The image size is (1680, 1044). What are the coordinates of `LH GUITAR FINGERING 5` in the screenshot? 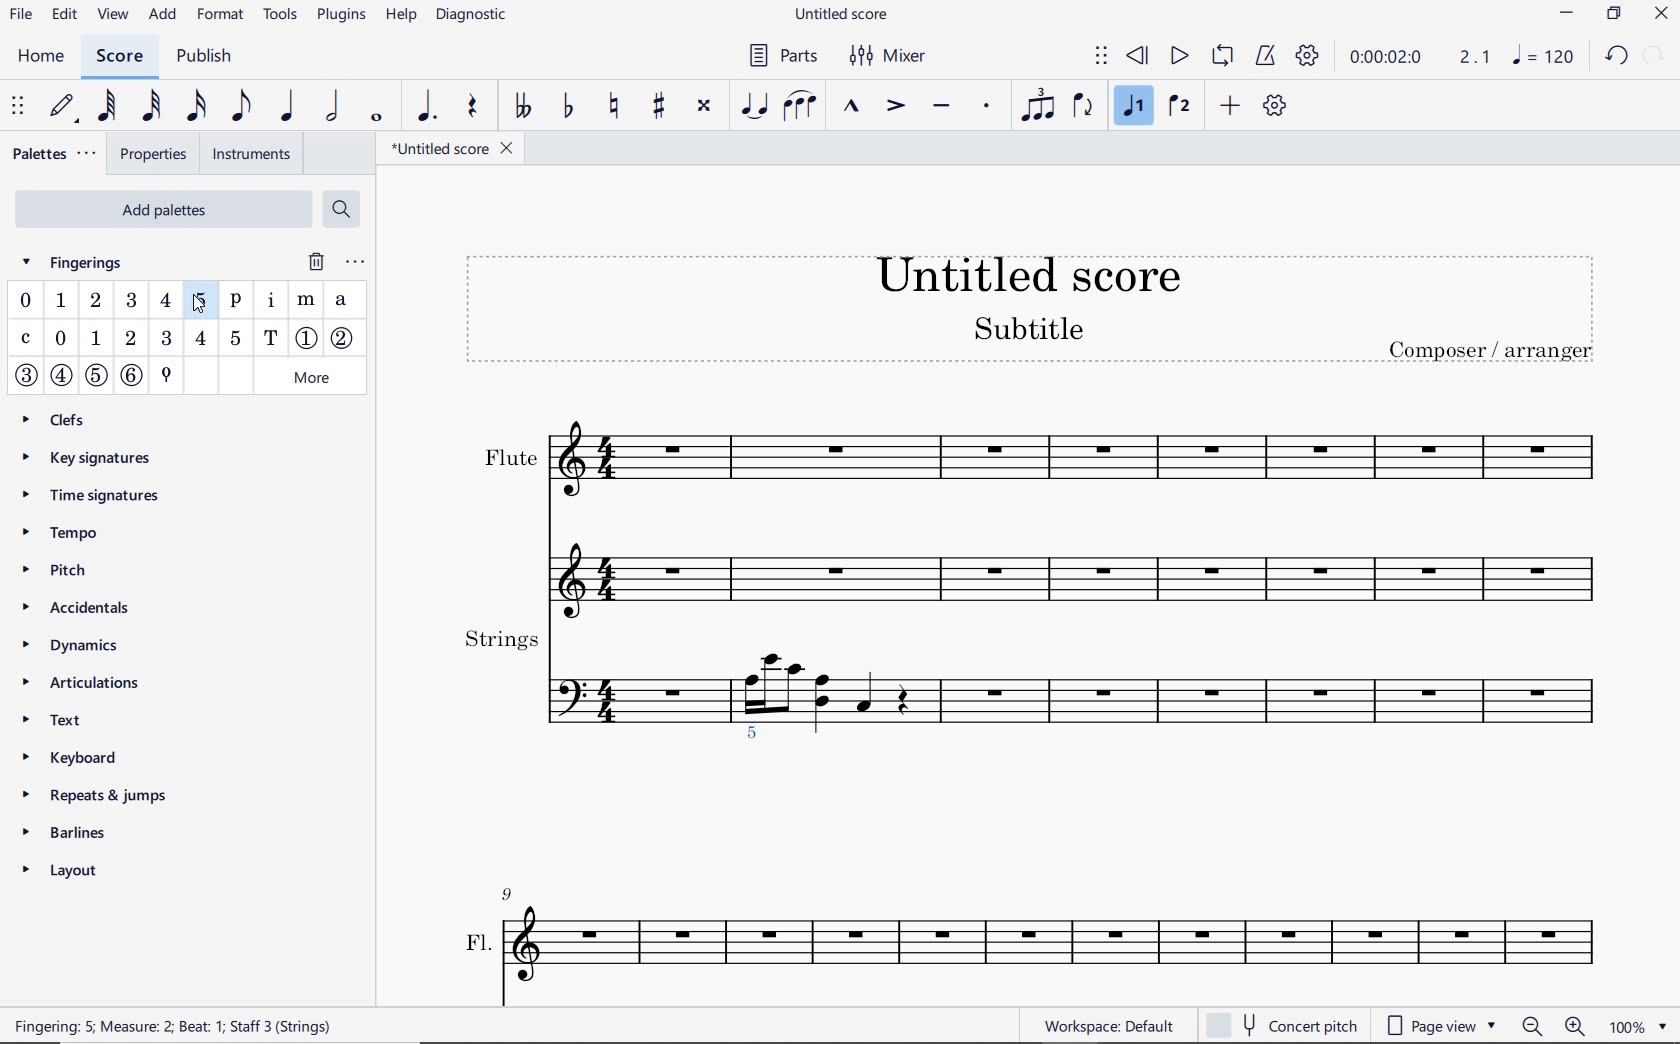 It's located at (236, 339).